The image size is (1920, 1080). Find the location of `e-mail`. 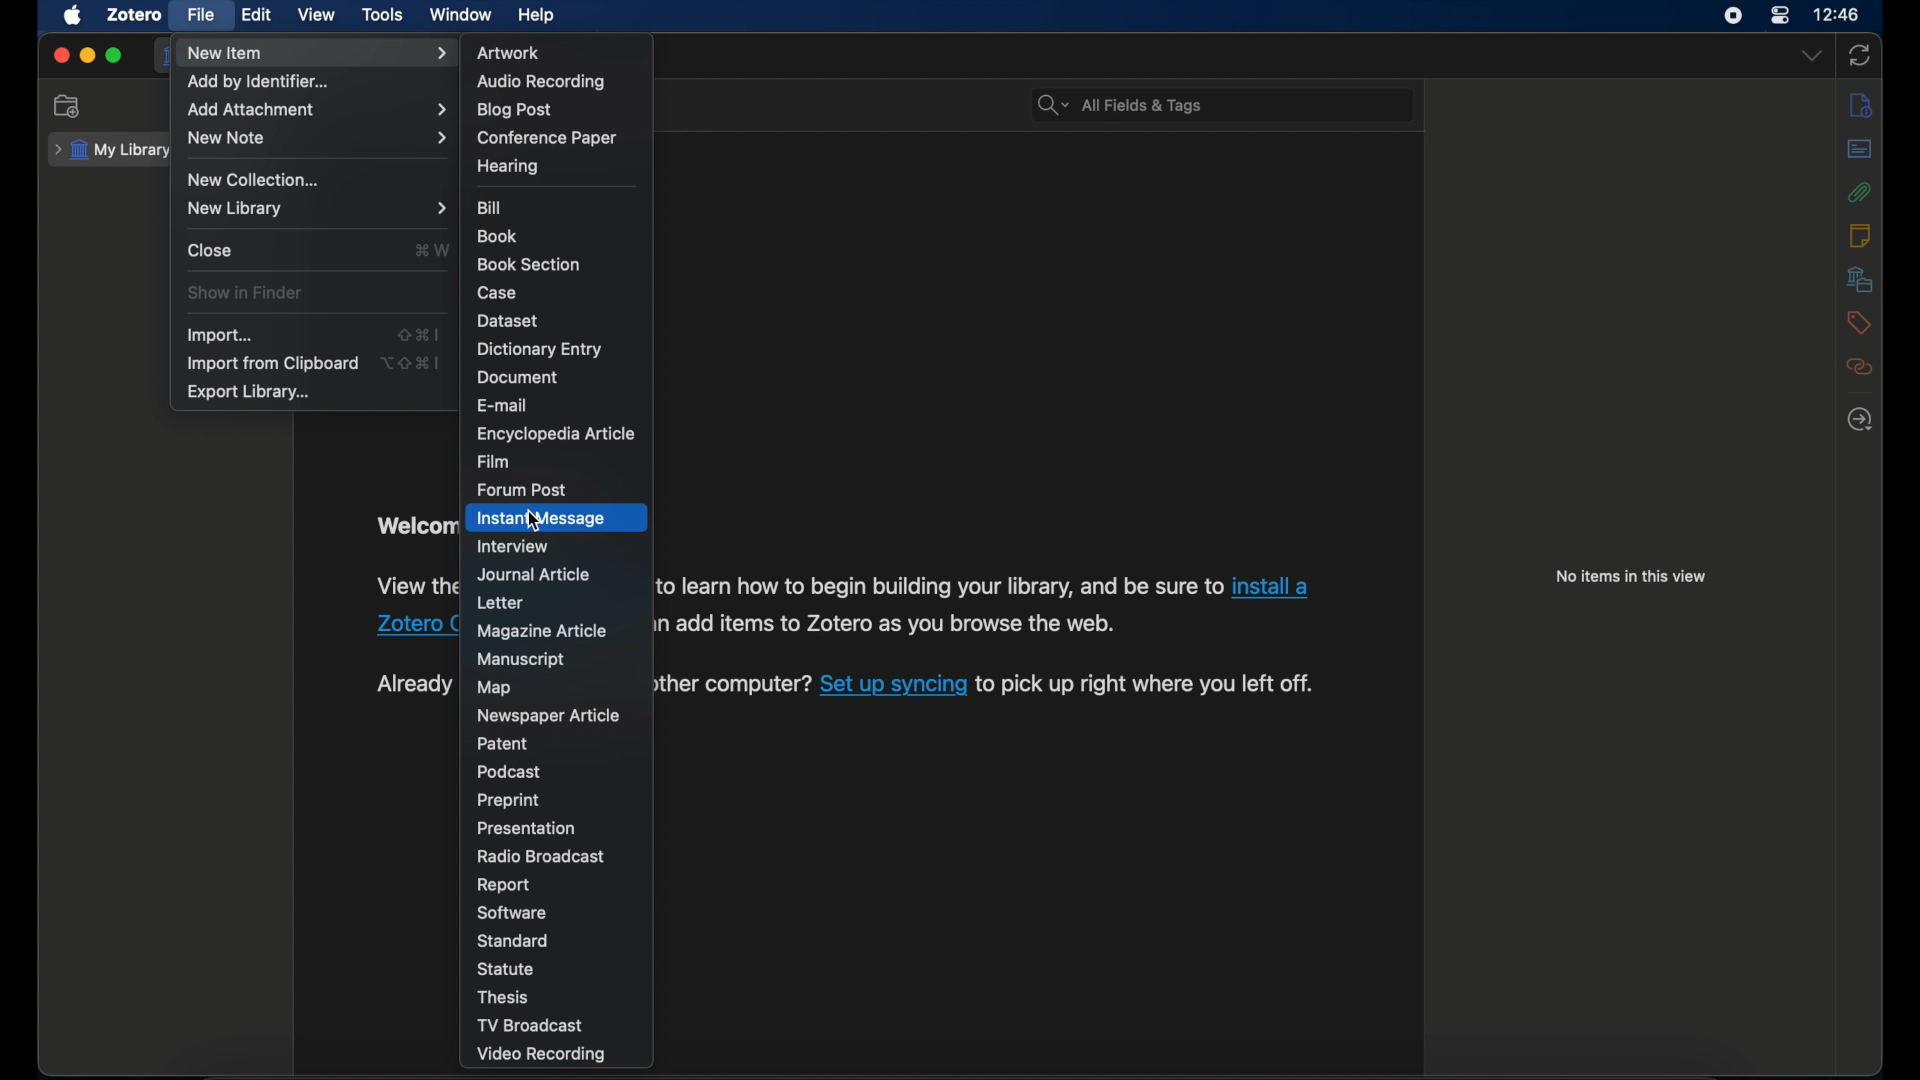

e-mail is located at coordinates (504, 404).